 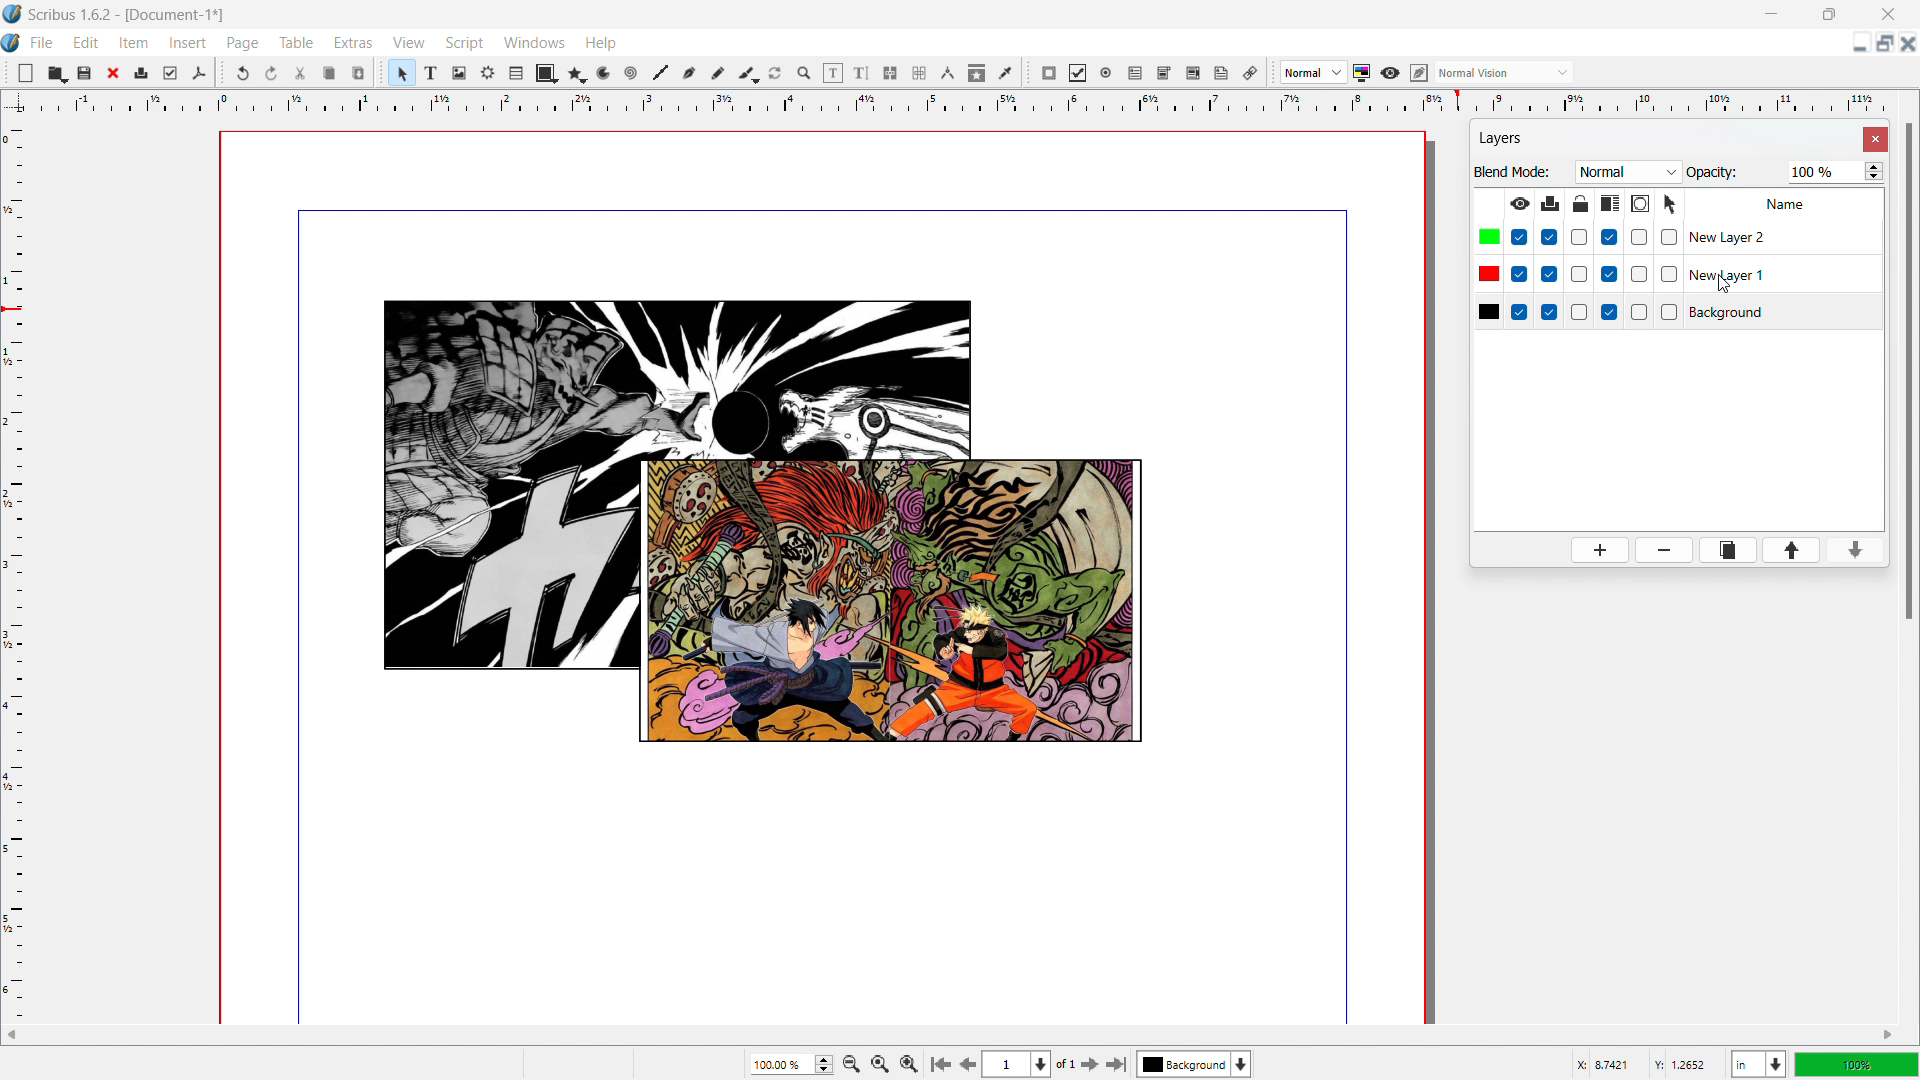 I want to click on pdf push button, so click(x=1049, y=73).